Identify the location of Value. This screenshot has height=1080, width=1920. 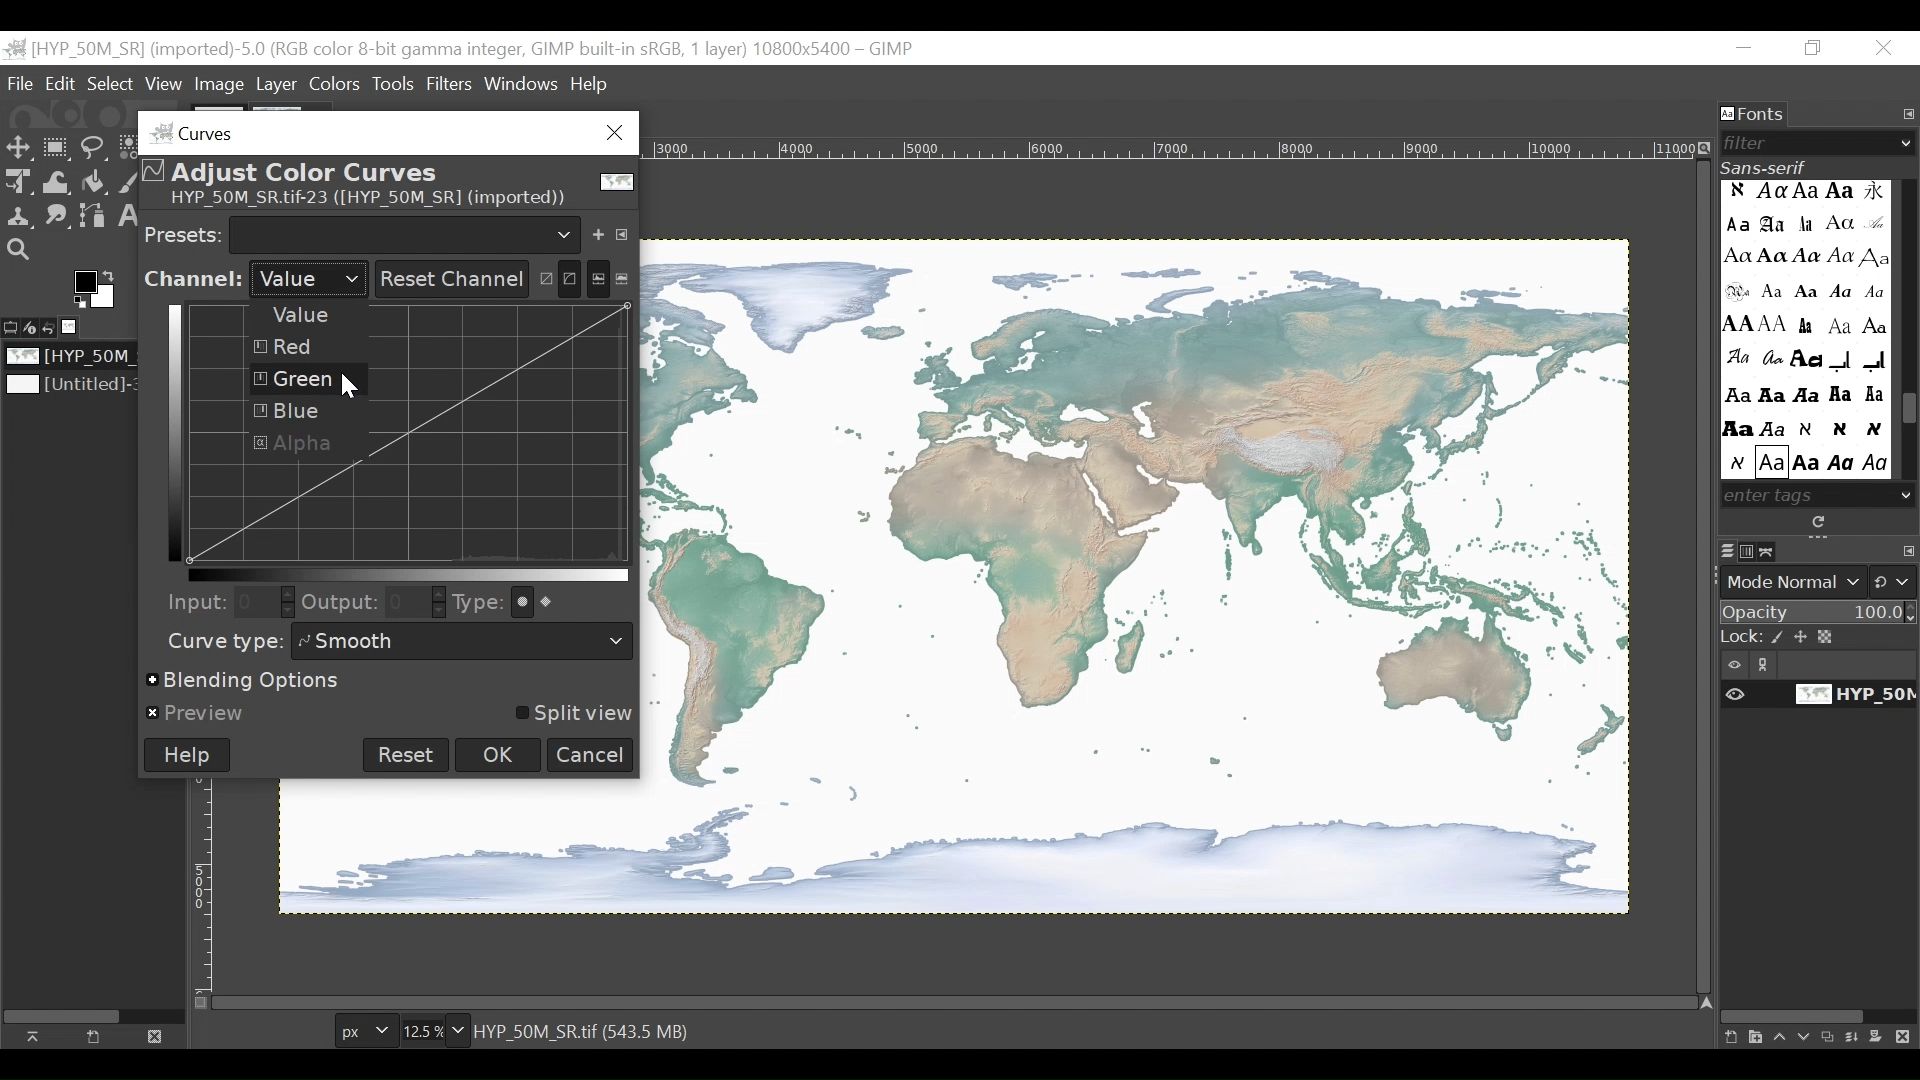
(297, 315).